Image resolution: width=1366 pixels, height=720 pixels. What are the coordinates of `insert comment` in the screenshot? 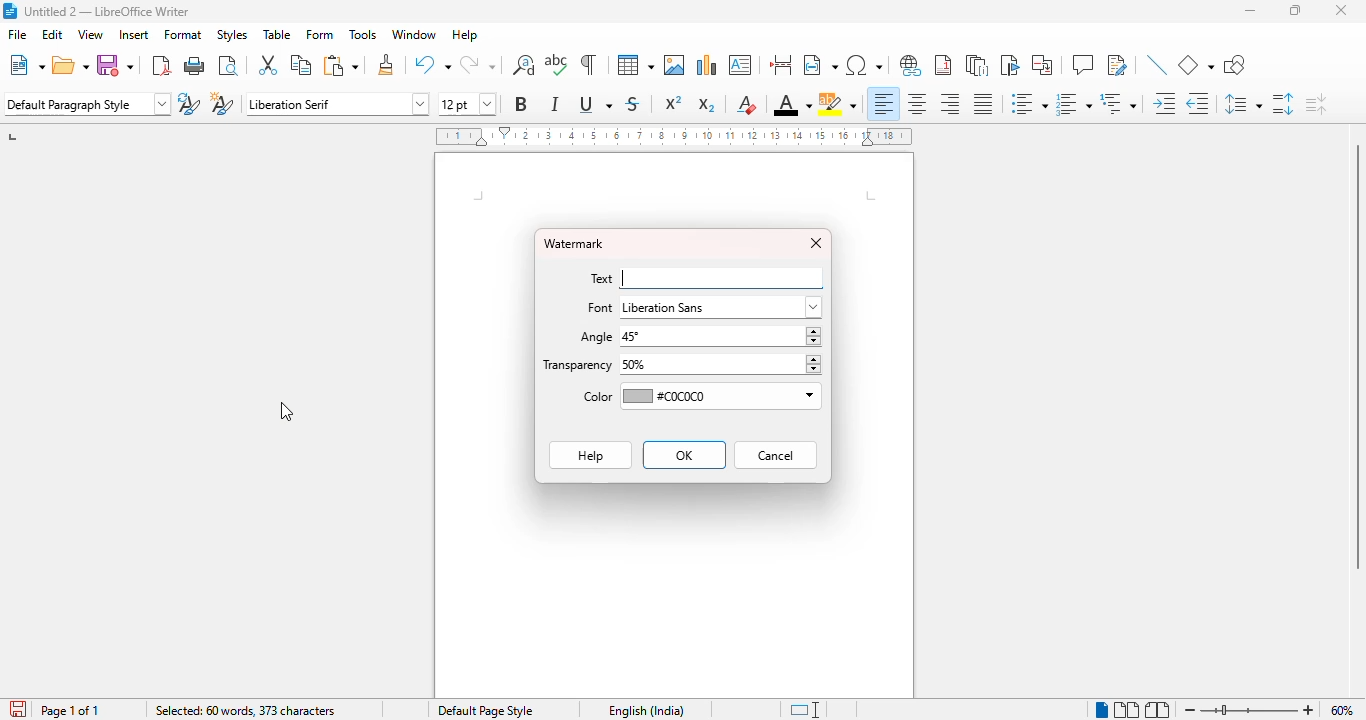 It's located at (1083, 64).